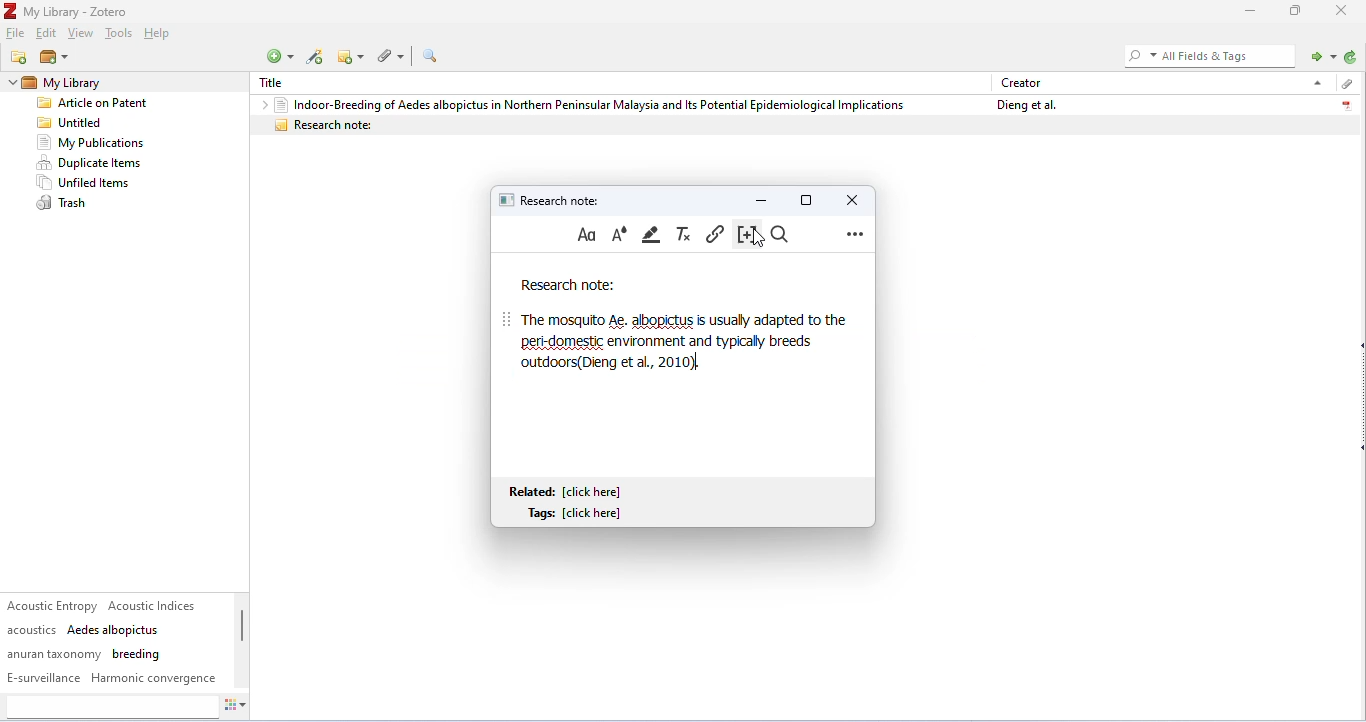 Image resolution: width=1366 pixels, height=722 pixels. Describe the element at coordinates (1320, 55) in the screenshot. I see `locate` at that location.